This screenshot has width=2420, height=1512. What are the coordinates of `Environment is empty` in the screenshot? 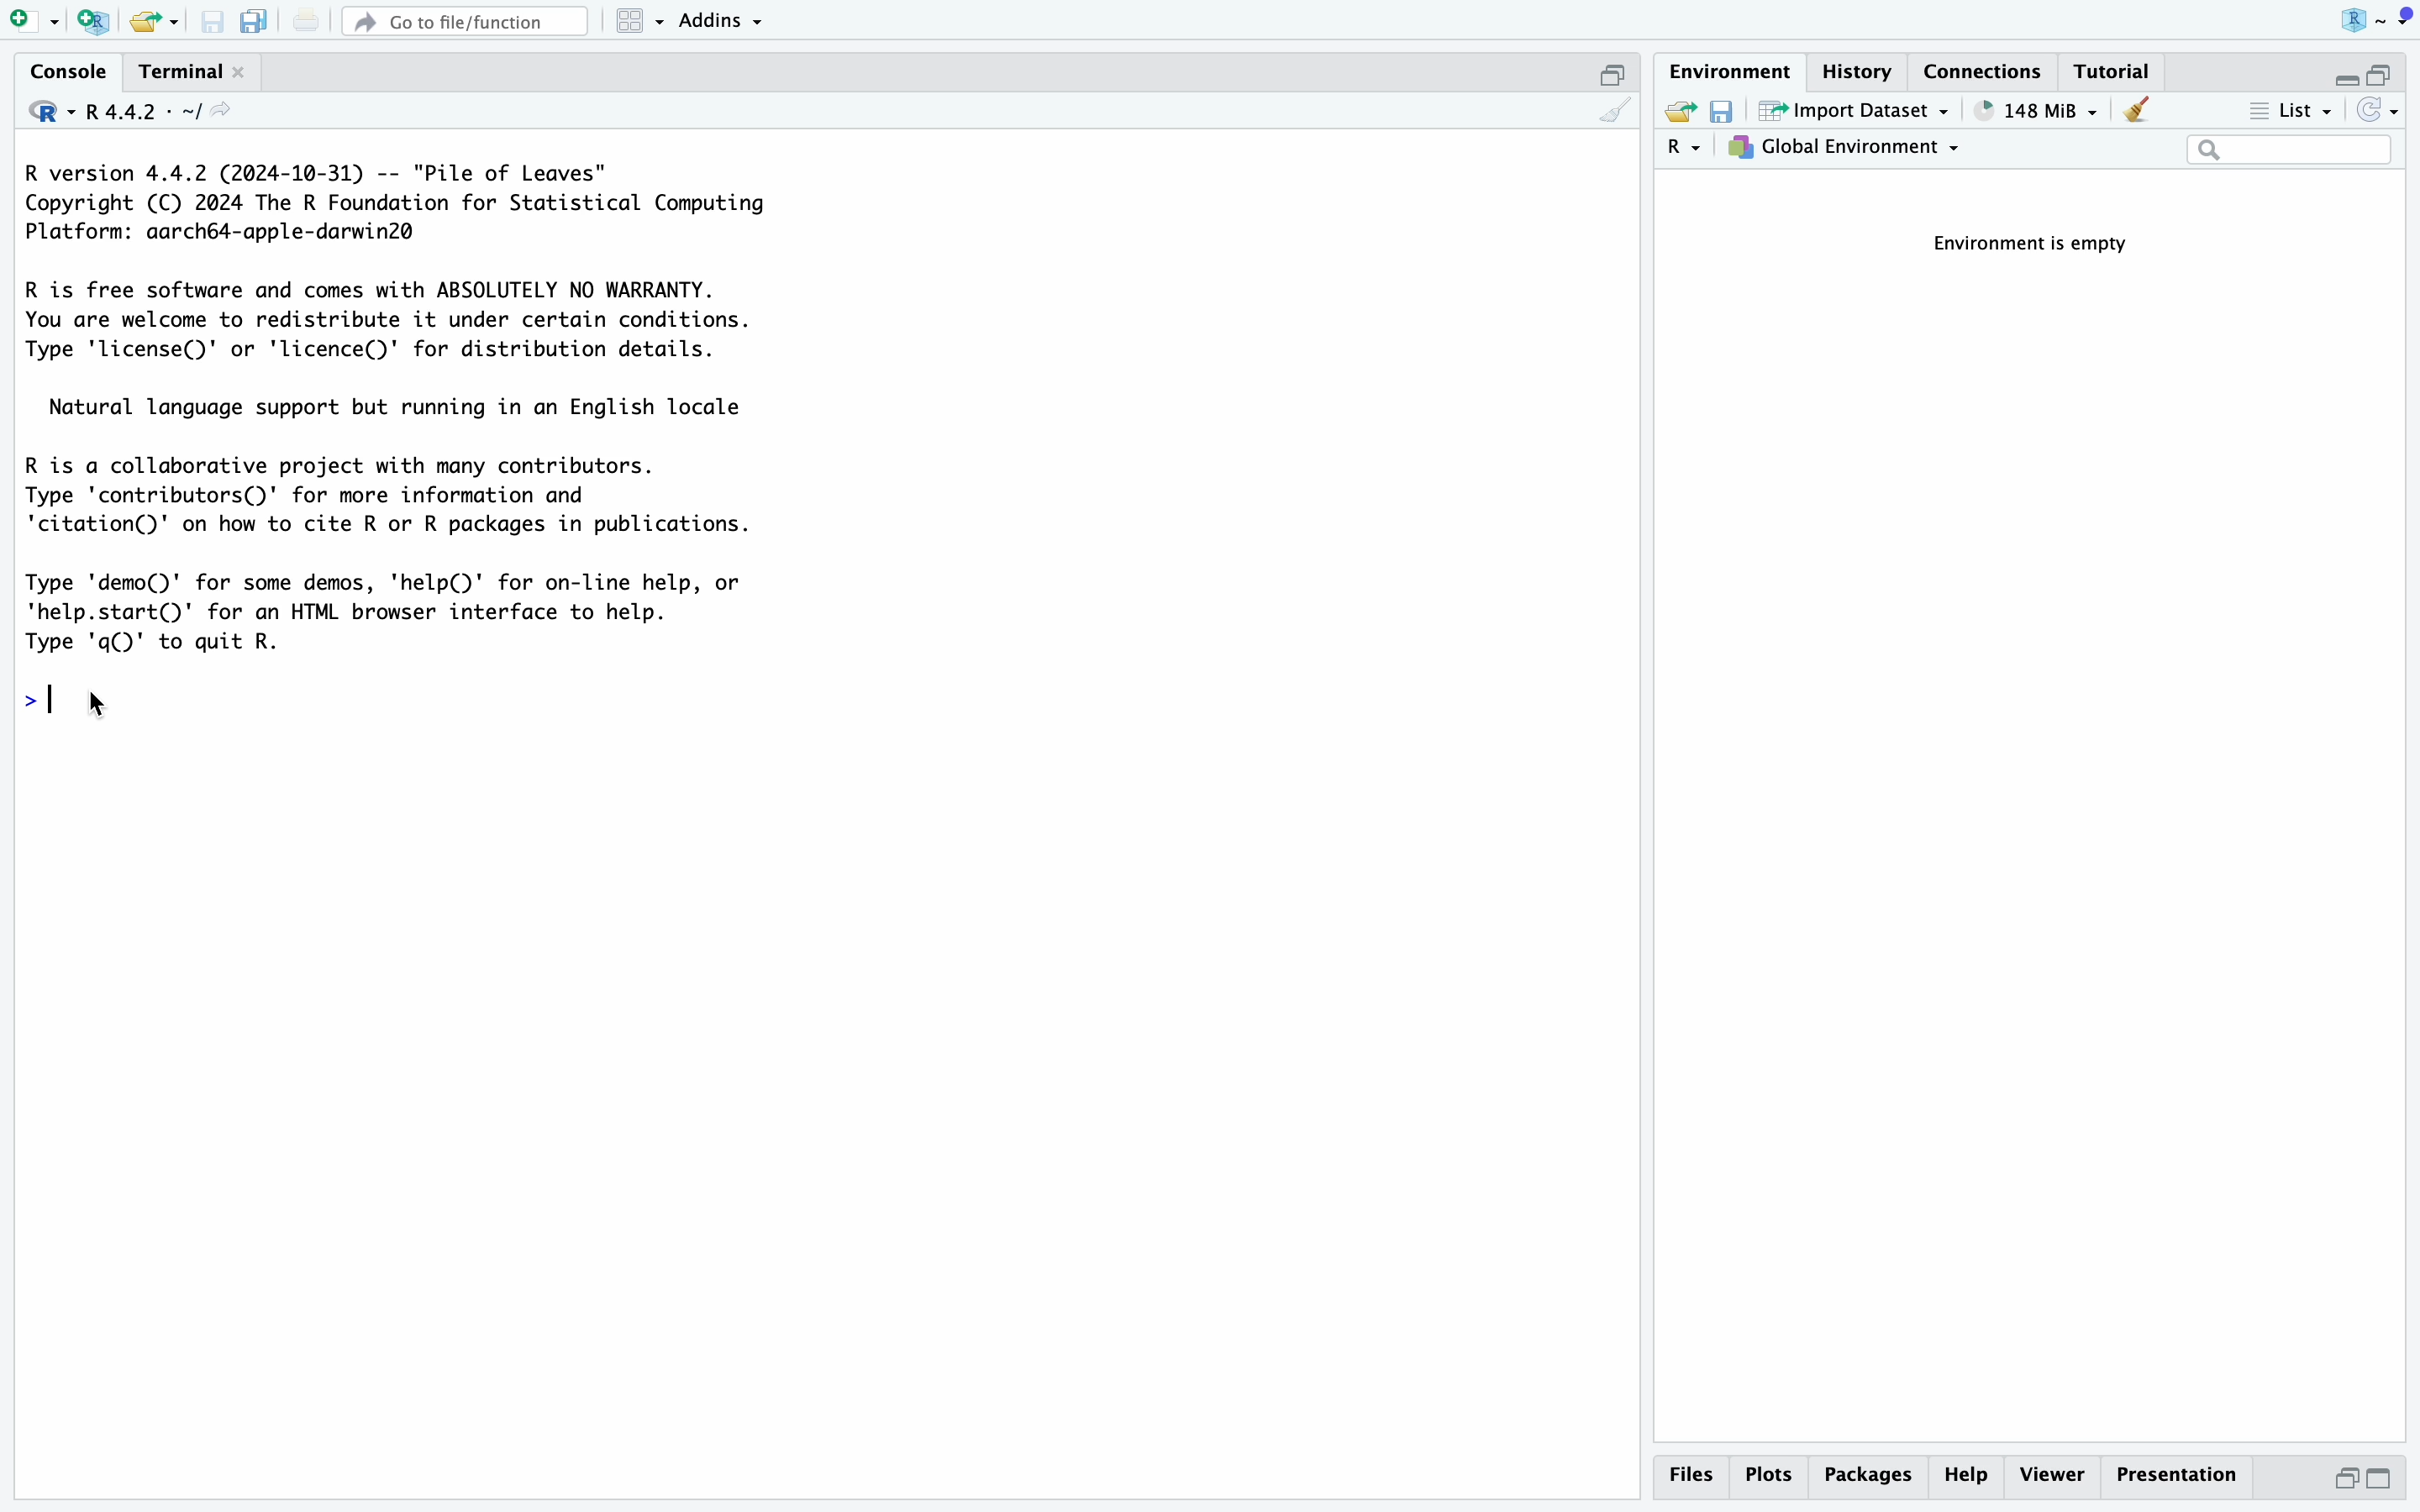 It's located at (2042, 245).